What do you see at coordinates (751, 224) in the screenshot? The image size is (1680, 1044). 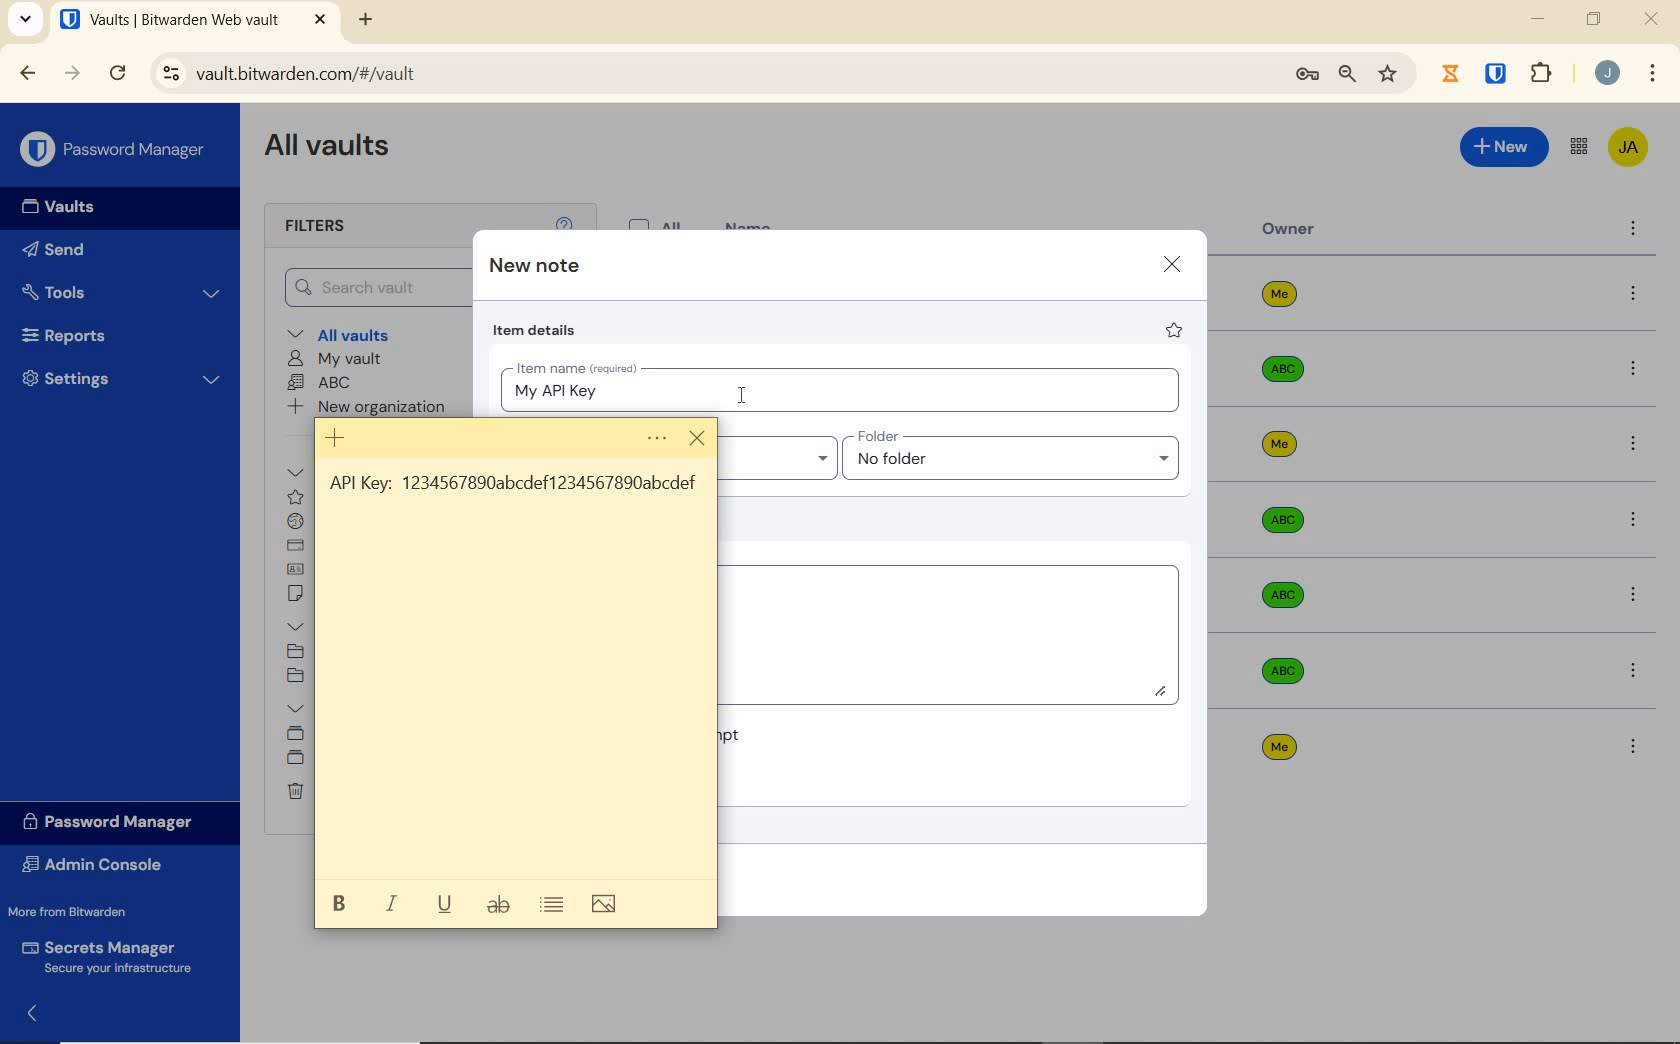 I see `name` at bounding box center [751, 224].